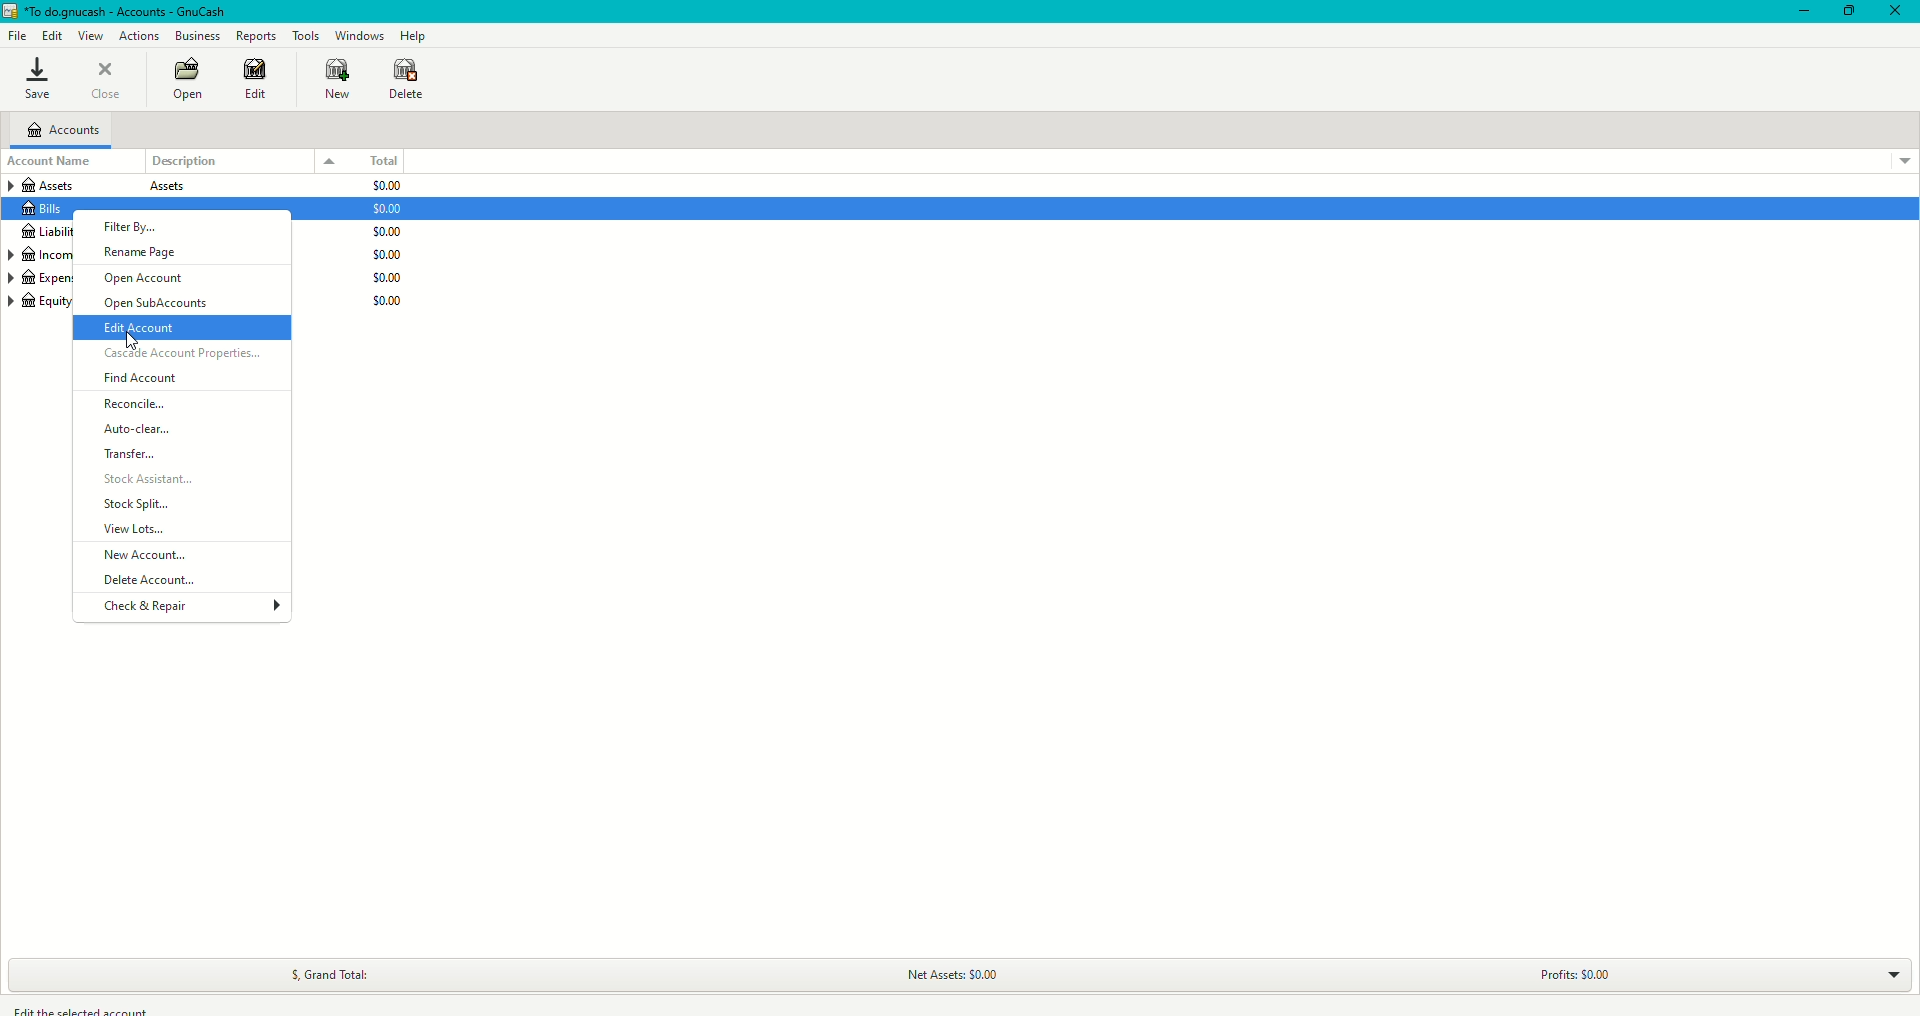  Describe the element at coordinates (1899, 158) in the screenshot. I see `Drop down menu` at that location.